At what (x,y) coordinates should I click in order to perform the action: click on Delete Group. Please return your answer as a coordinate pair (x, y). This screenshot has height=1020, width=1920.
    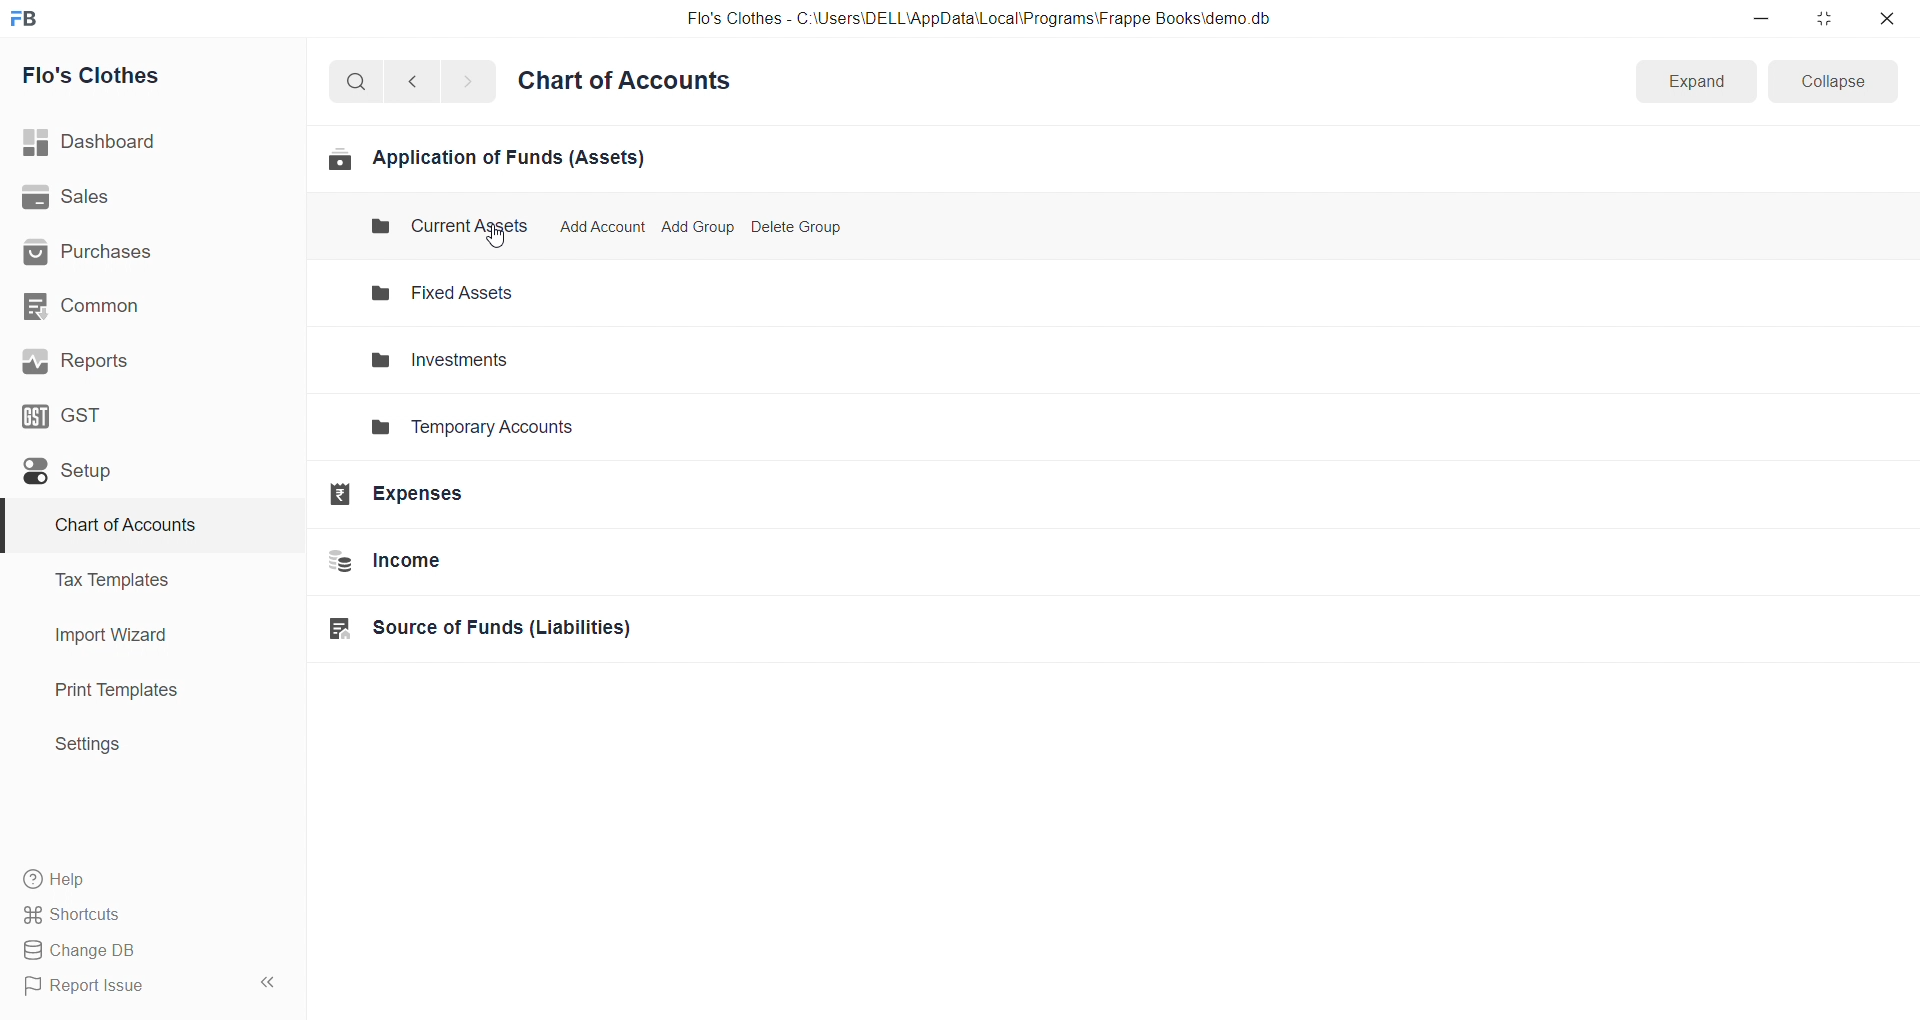
    Looking at the image, I should click on (797, 228).